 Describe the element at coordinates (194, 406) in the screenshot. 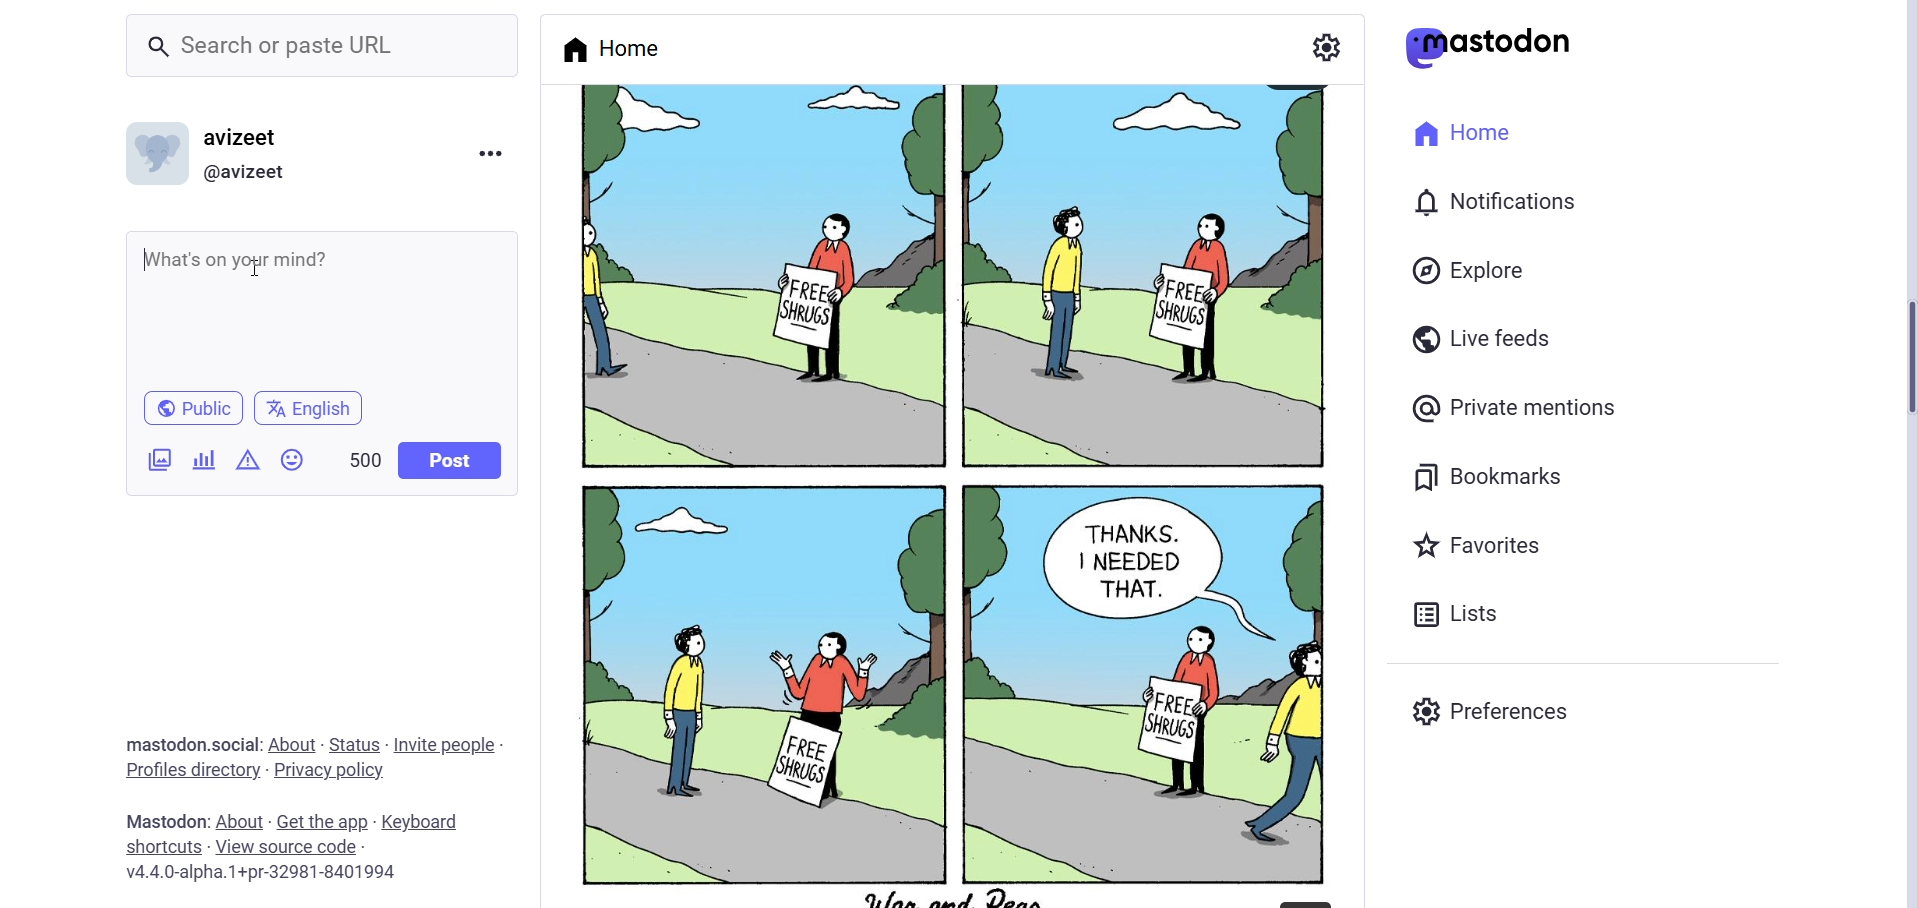

I see `Public` at that location.